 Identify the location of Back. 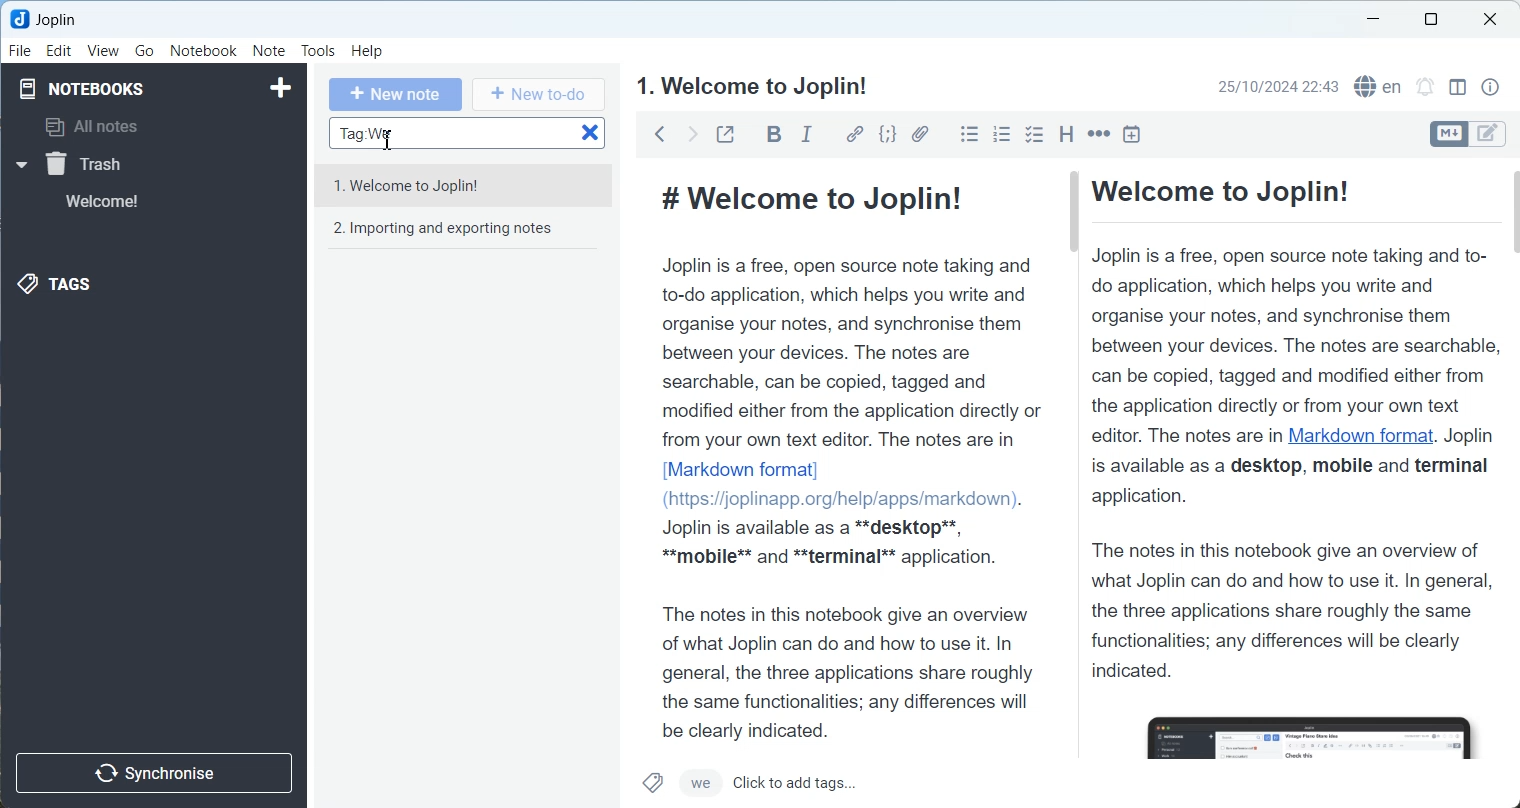
(660, 133).